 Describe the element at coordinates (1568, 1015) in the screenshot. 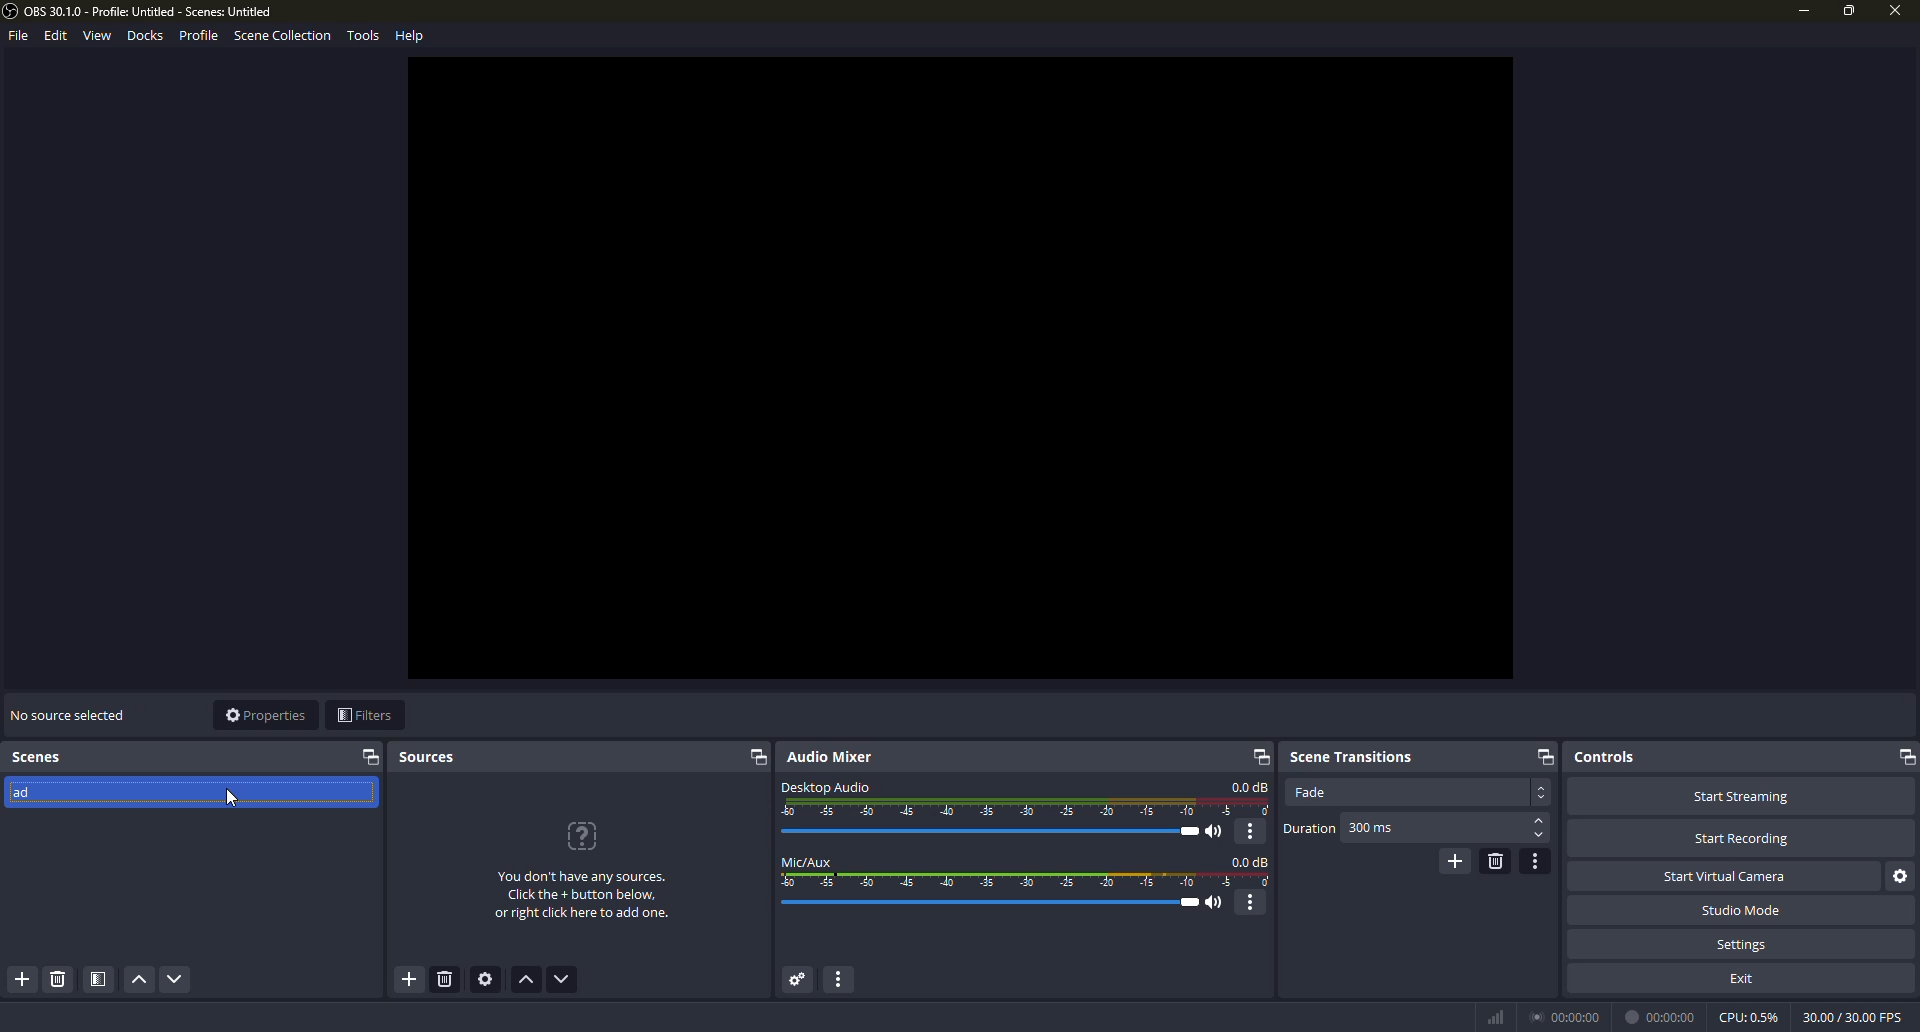

I see `time` at that location.